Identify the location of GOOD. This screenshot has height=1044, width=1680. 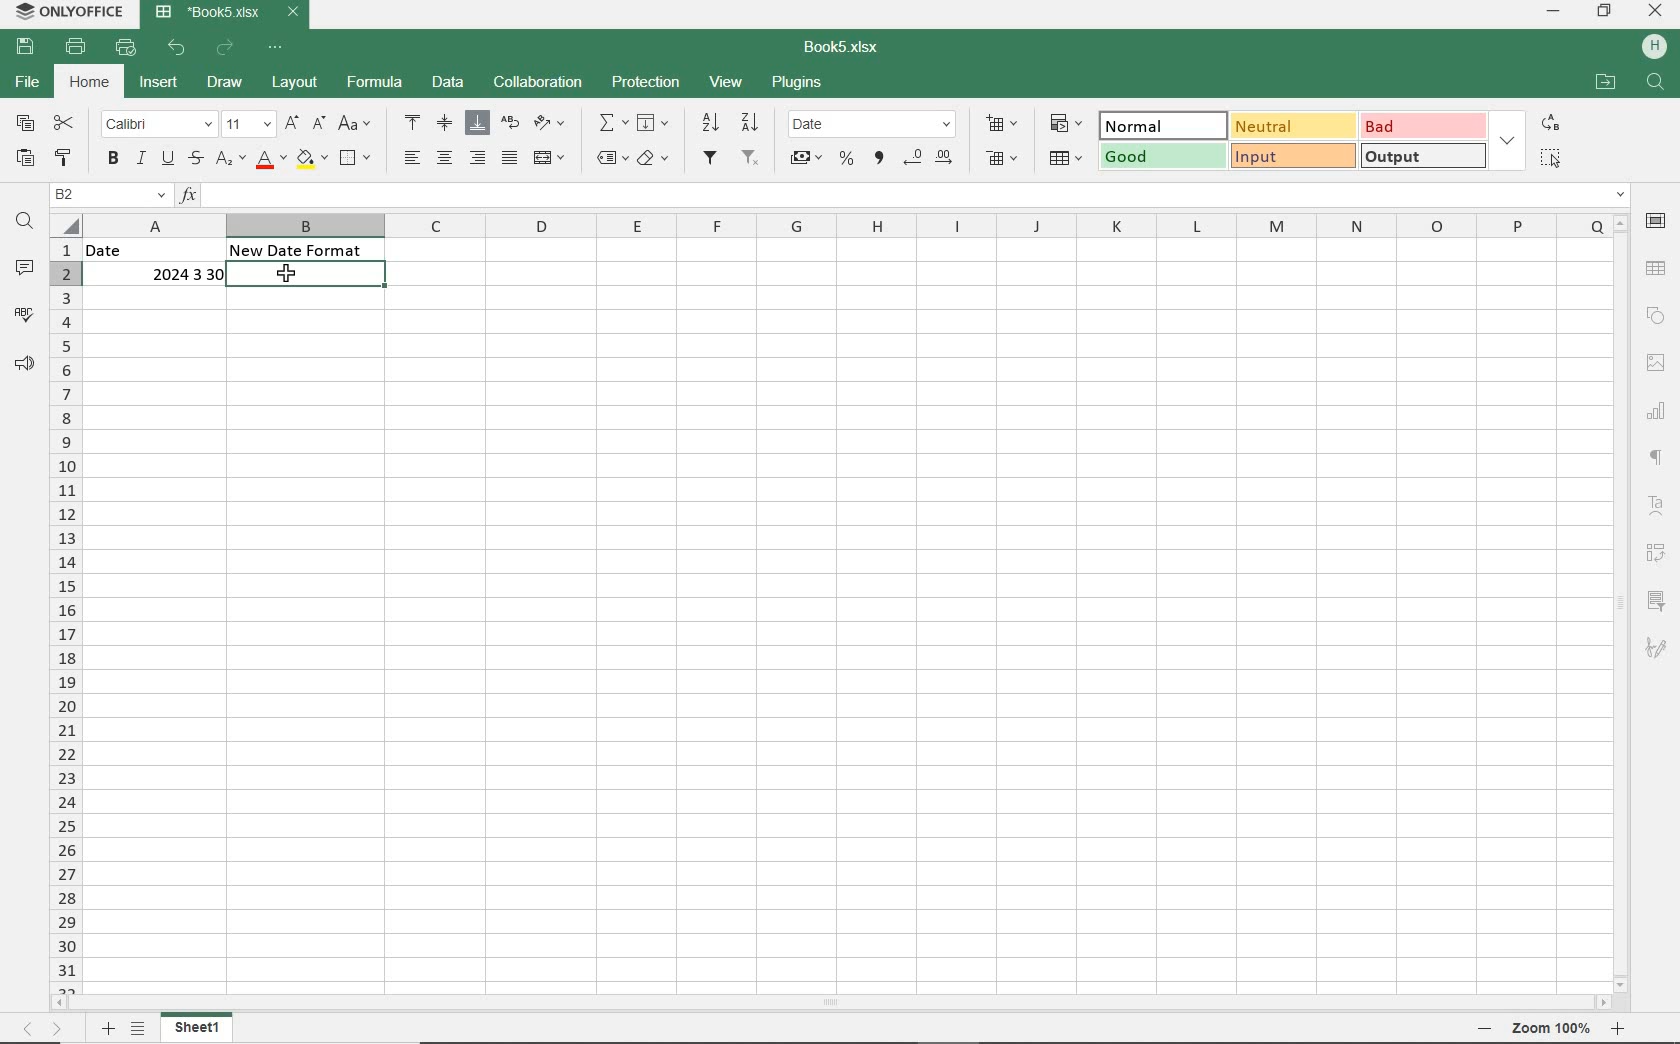
(1159, 157).